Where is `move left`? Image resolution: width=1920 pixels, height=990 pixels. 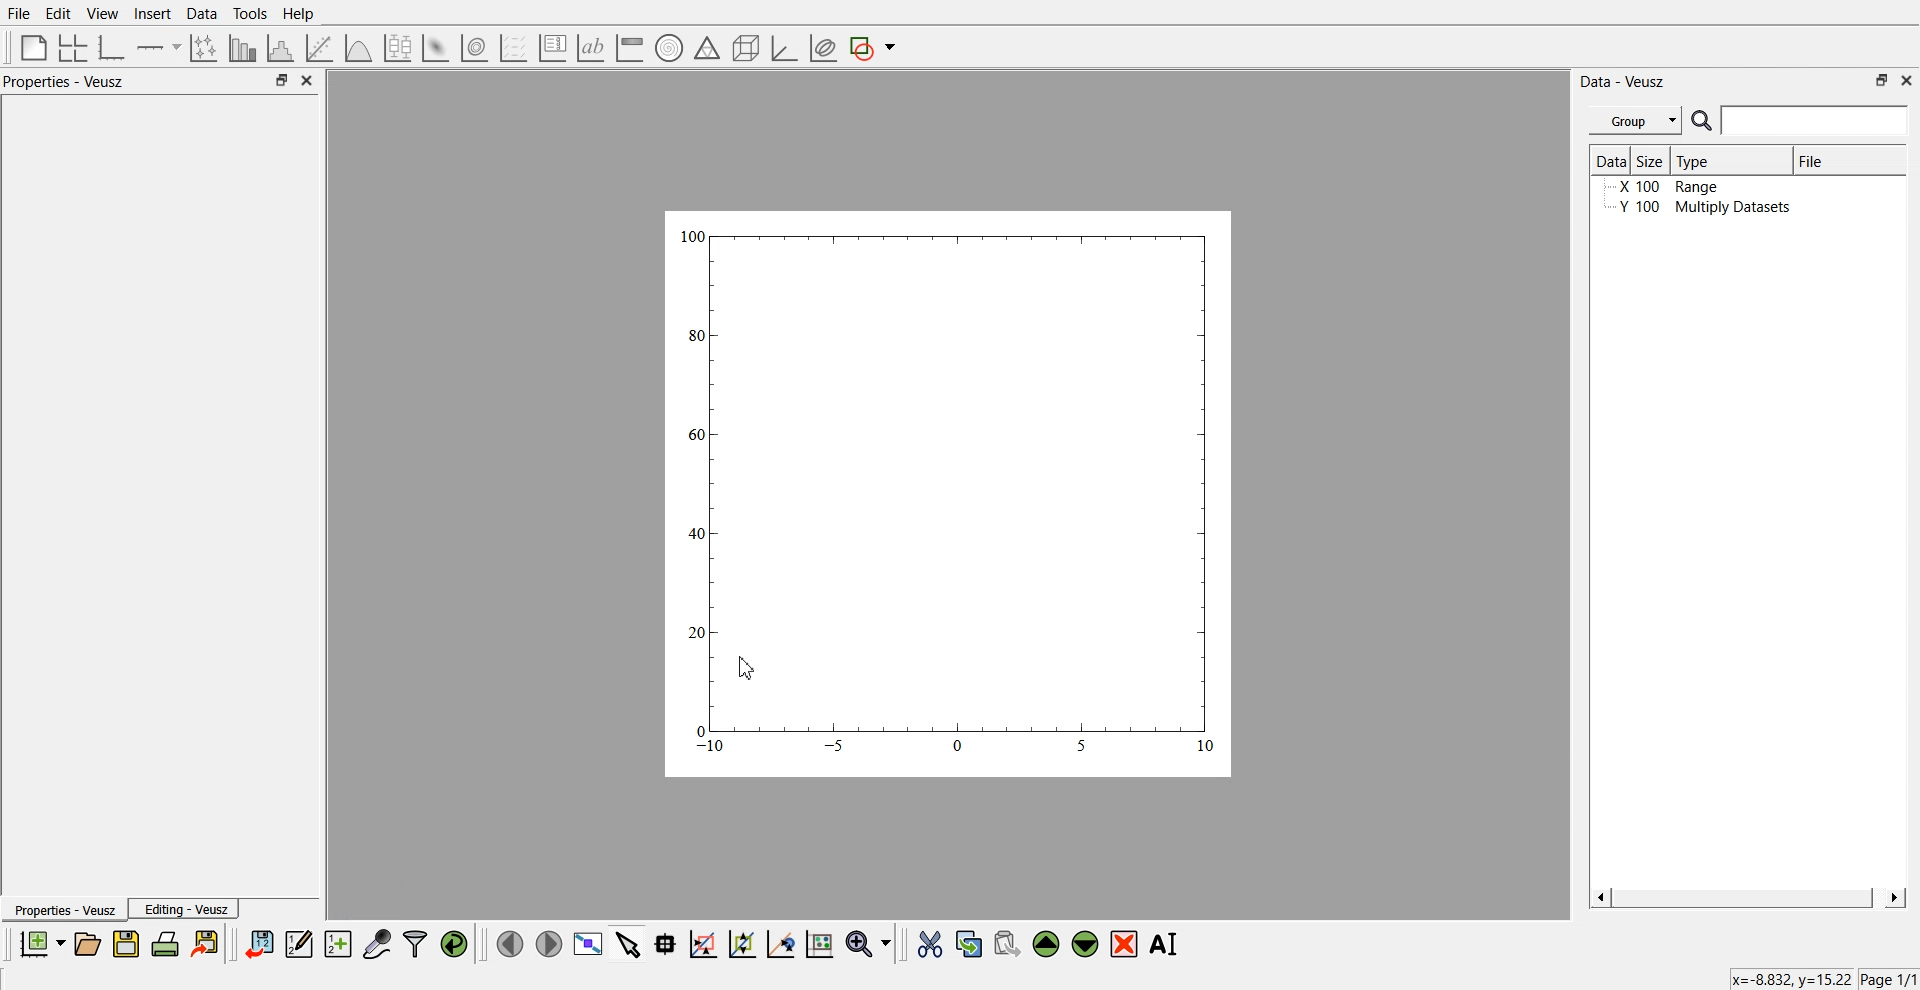
move left is located at coordinates (510, 943).